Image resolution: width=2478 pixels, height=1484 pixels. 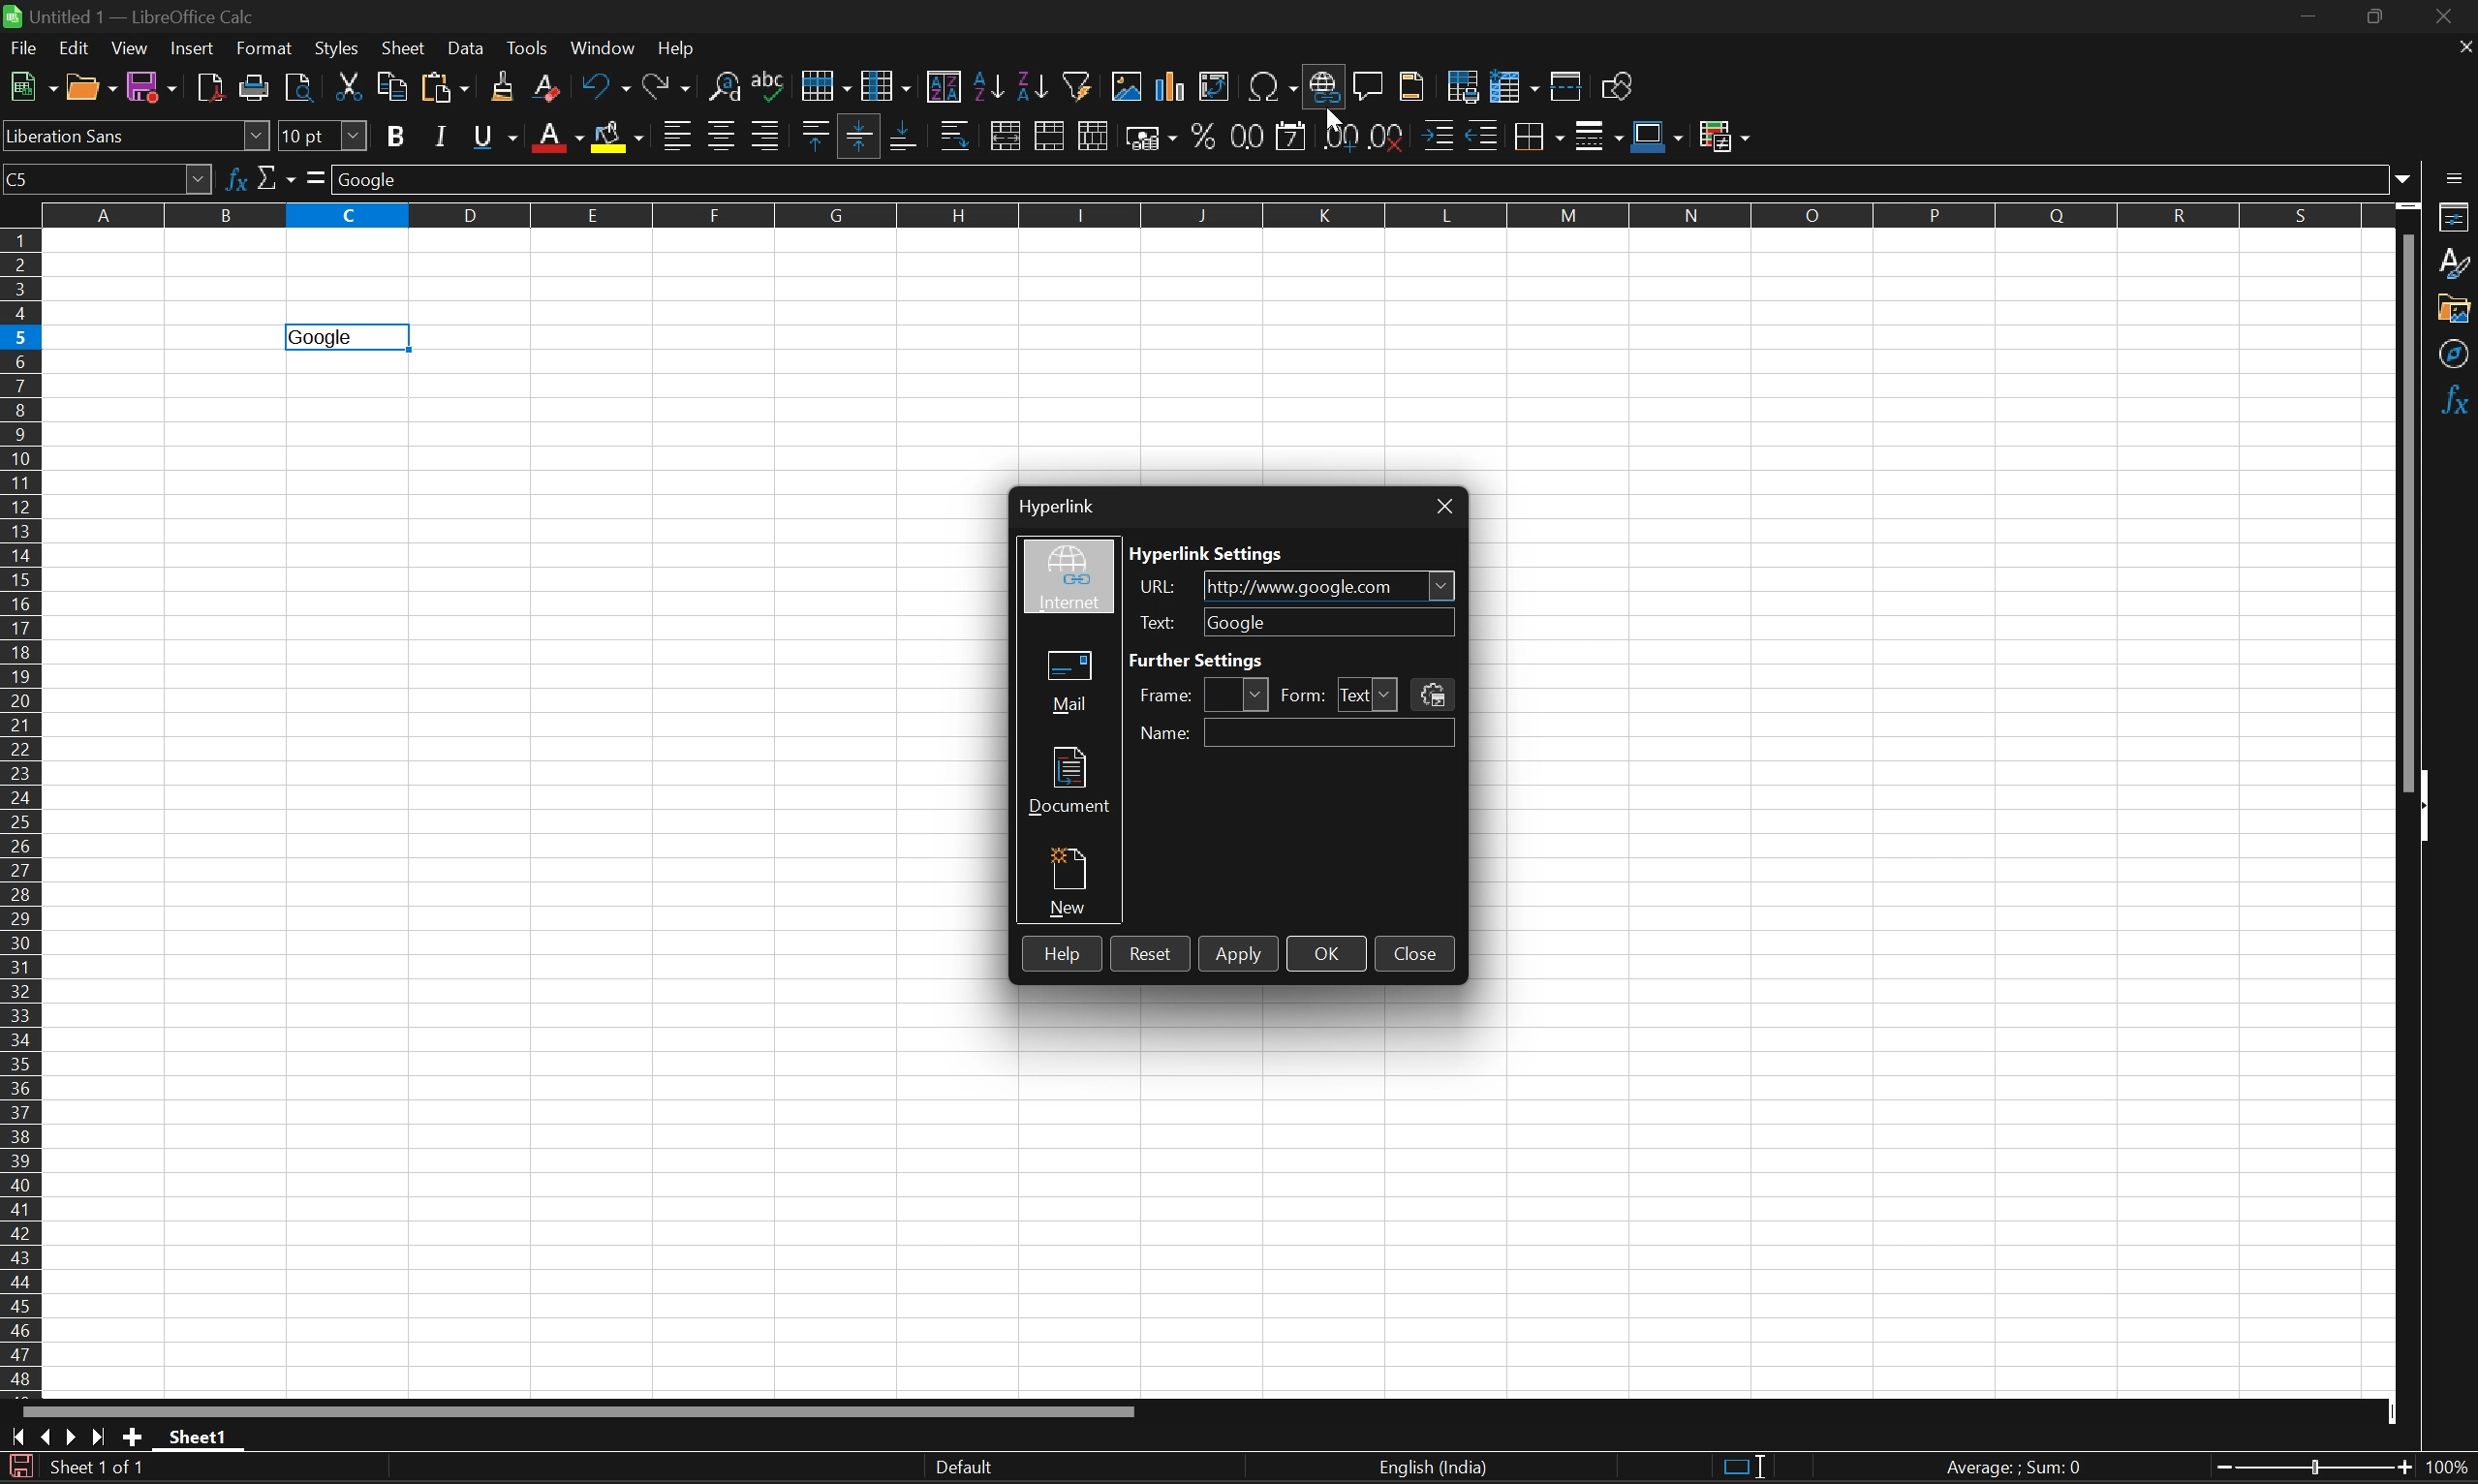 What do you see at coordinates (240, 179) in the screenshot?
I see `Function wizard` at bounding box center [240, 179].